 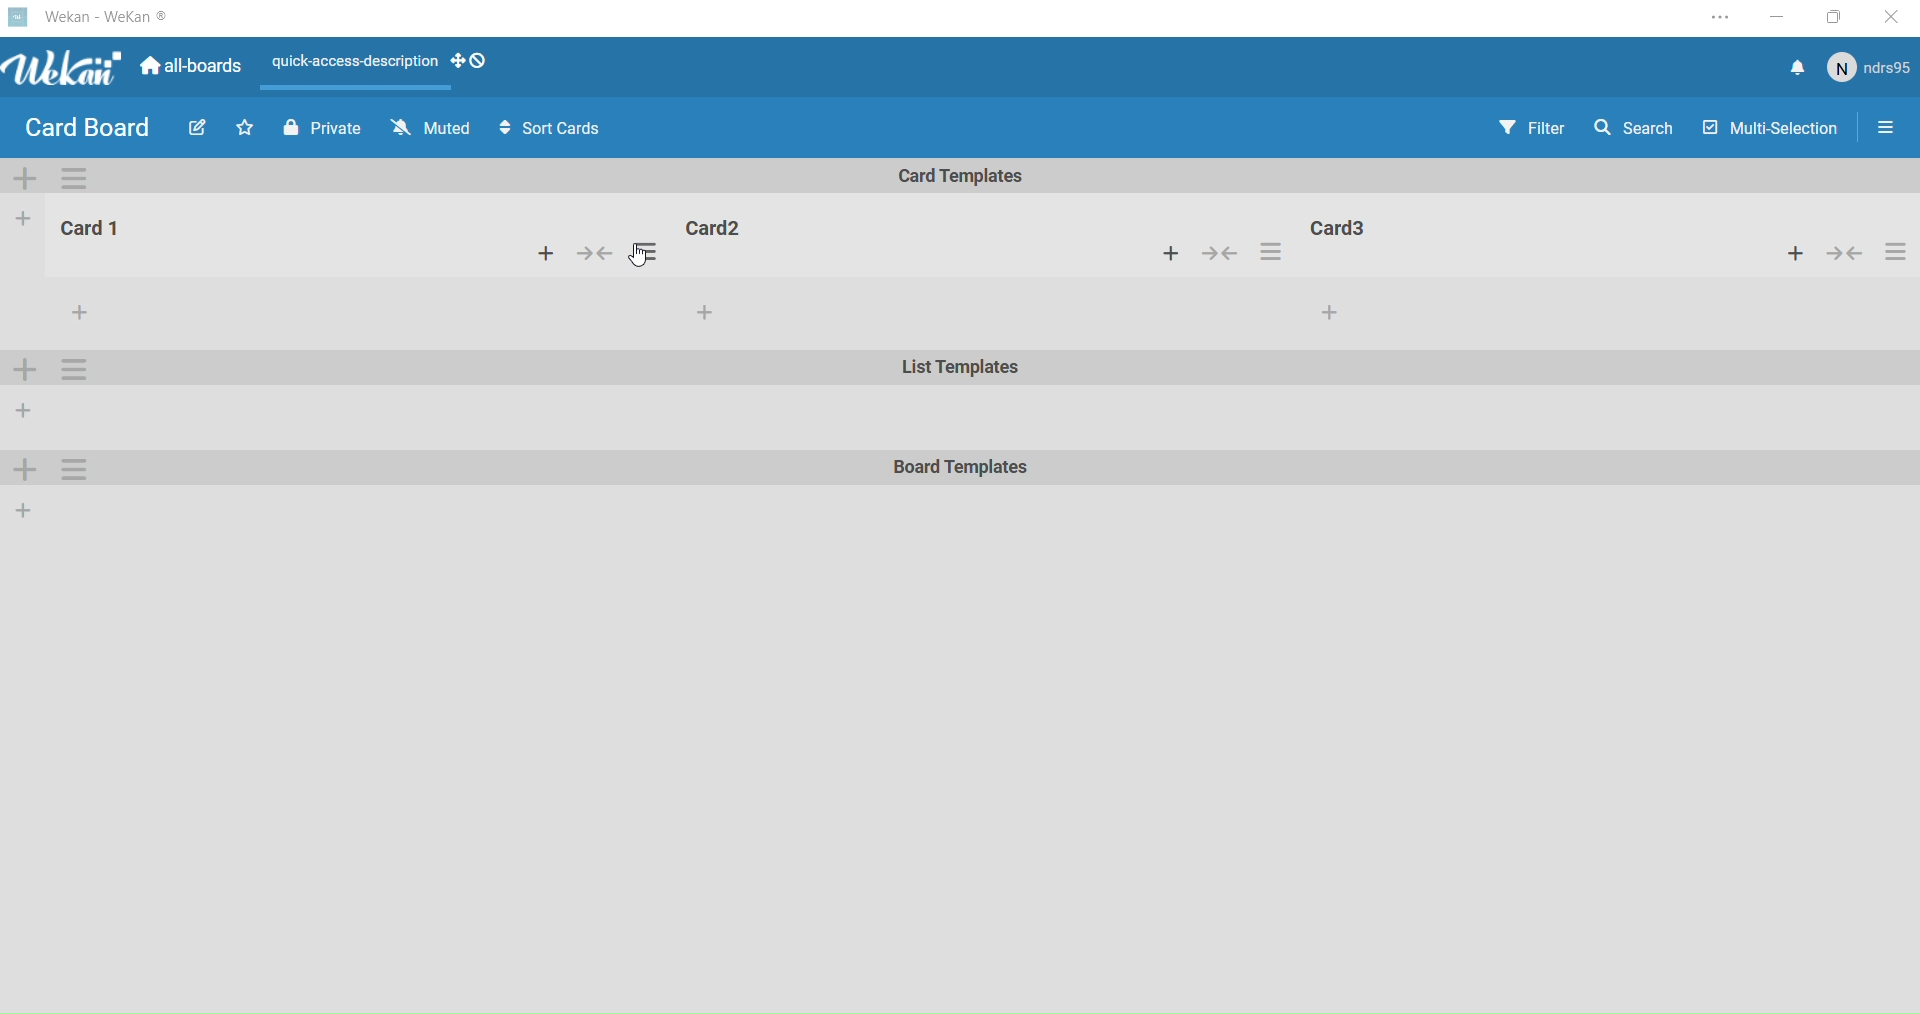 What do you see at coordinates (715, 230) in the screenshot?
I see `Card2` at bounding box center [715, 230].